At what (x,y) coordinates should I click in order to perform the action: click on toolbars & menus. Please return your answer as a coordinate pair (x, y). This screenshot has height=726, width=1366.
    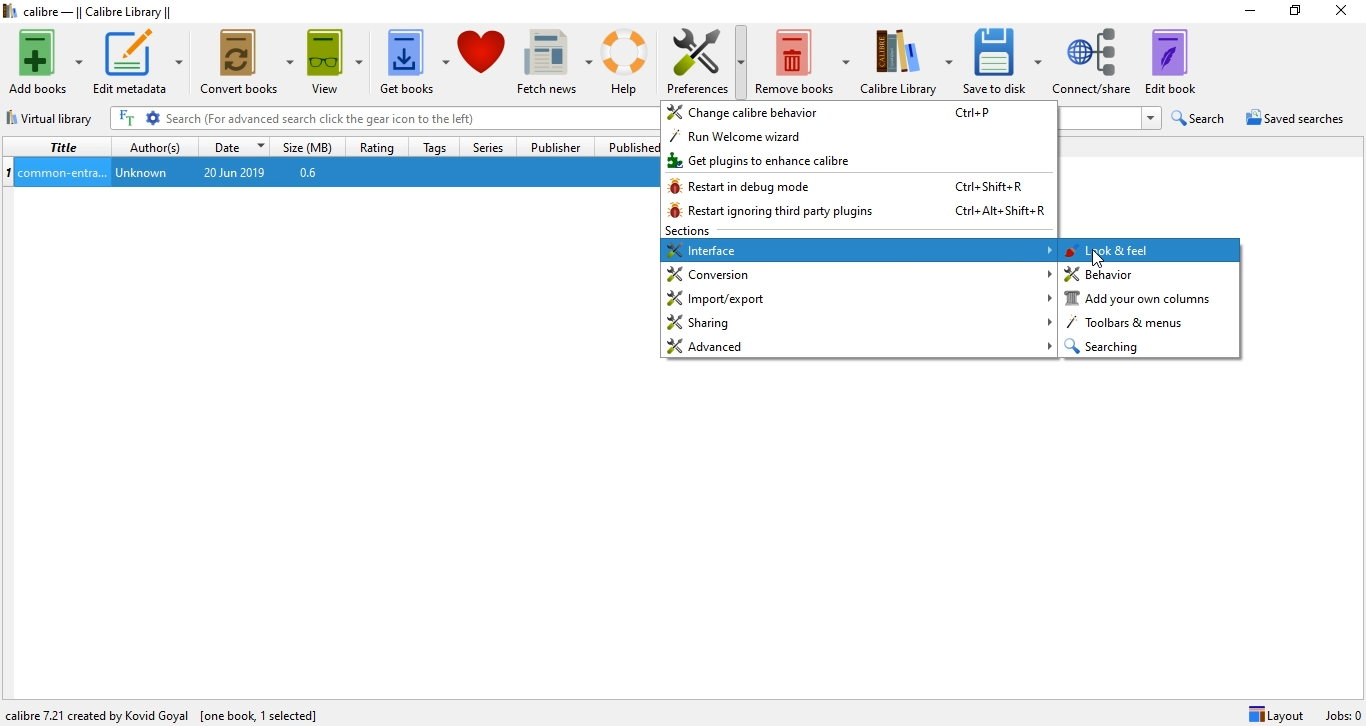
    Looking at the image, I should click on (1144, 323).